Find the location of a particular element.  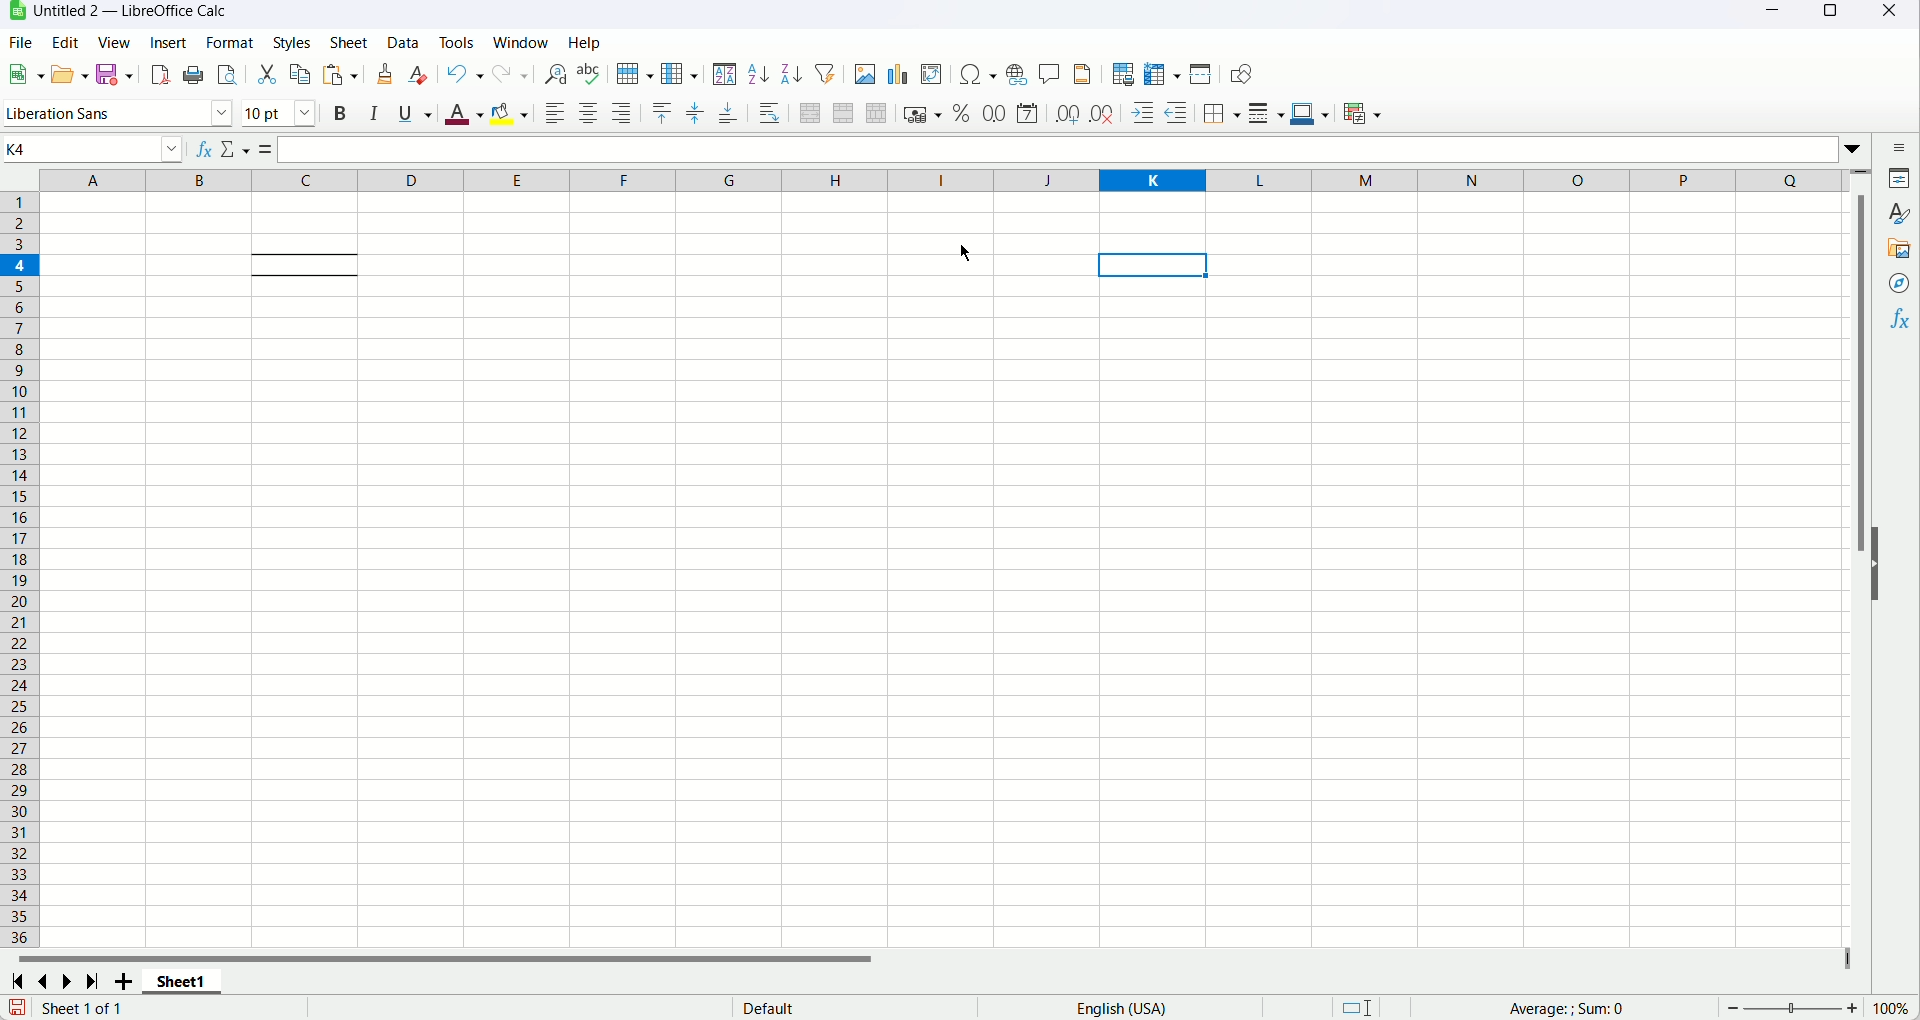

New is located at coordinates (25, 70).